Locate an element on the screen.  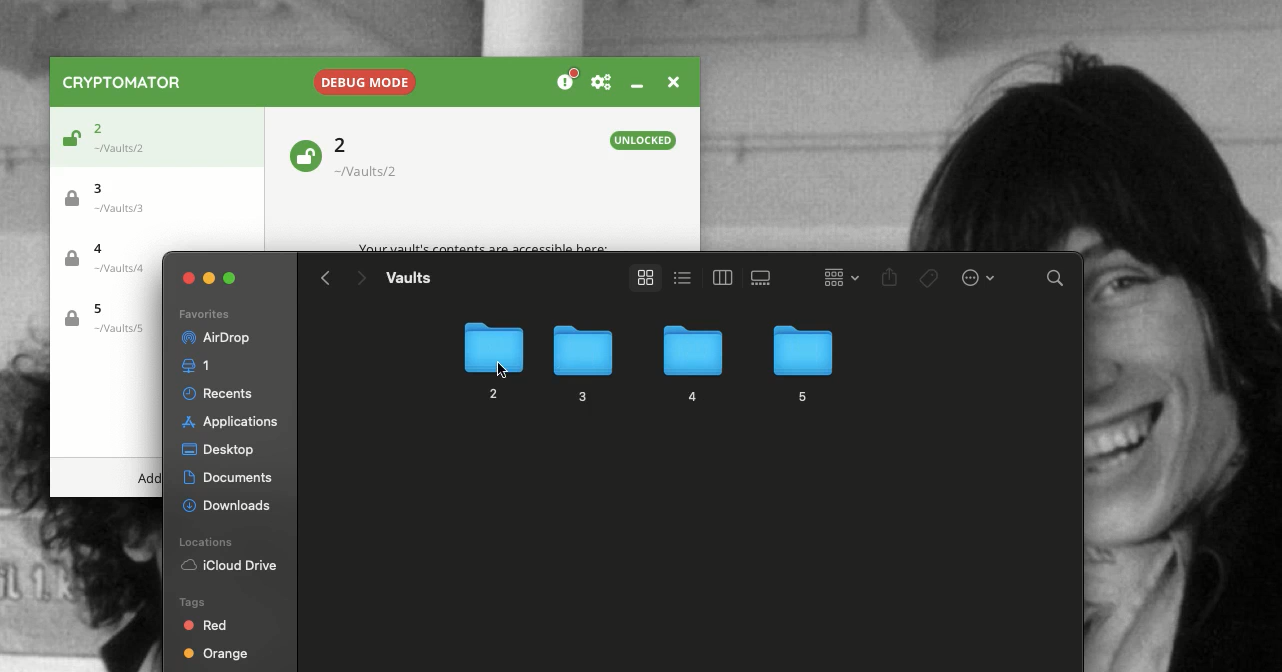
Unlocked is located at coordinates (644, 140).